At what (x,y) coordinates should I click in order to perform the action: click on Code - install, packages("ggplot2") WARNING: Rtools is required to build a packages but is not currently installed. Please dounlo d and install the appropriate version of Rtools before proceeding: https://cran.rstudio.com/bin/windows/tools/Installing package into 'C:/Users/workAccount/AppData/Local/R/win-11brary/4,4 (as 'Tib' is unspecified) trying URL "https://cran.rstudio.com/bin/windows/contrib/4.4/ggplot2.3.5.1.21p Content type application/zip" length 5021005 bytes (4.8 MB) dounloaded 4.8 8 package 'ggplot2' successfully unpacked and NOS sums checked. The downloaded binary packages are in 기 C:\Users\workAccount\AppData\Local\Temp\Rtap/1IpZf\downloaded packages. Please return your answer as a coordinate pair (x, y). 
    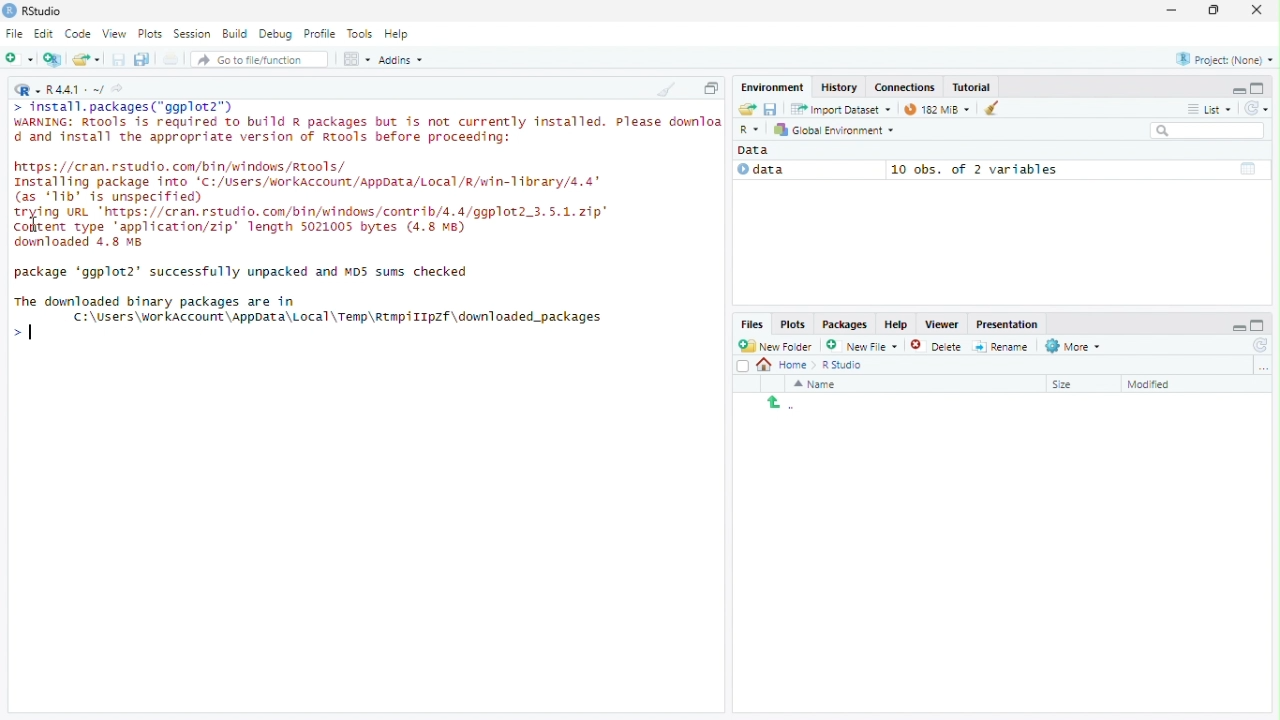
    Looking at the image, I should click on (365, 225).